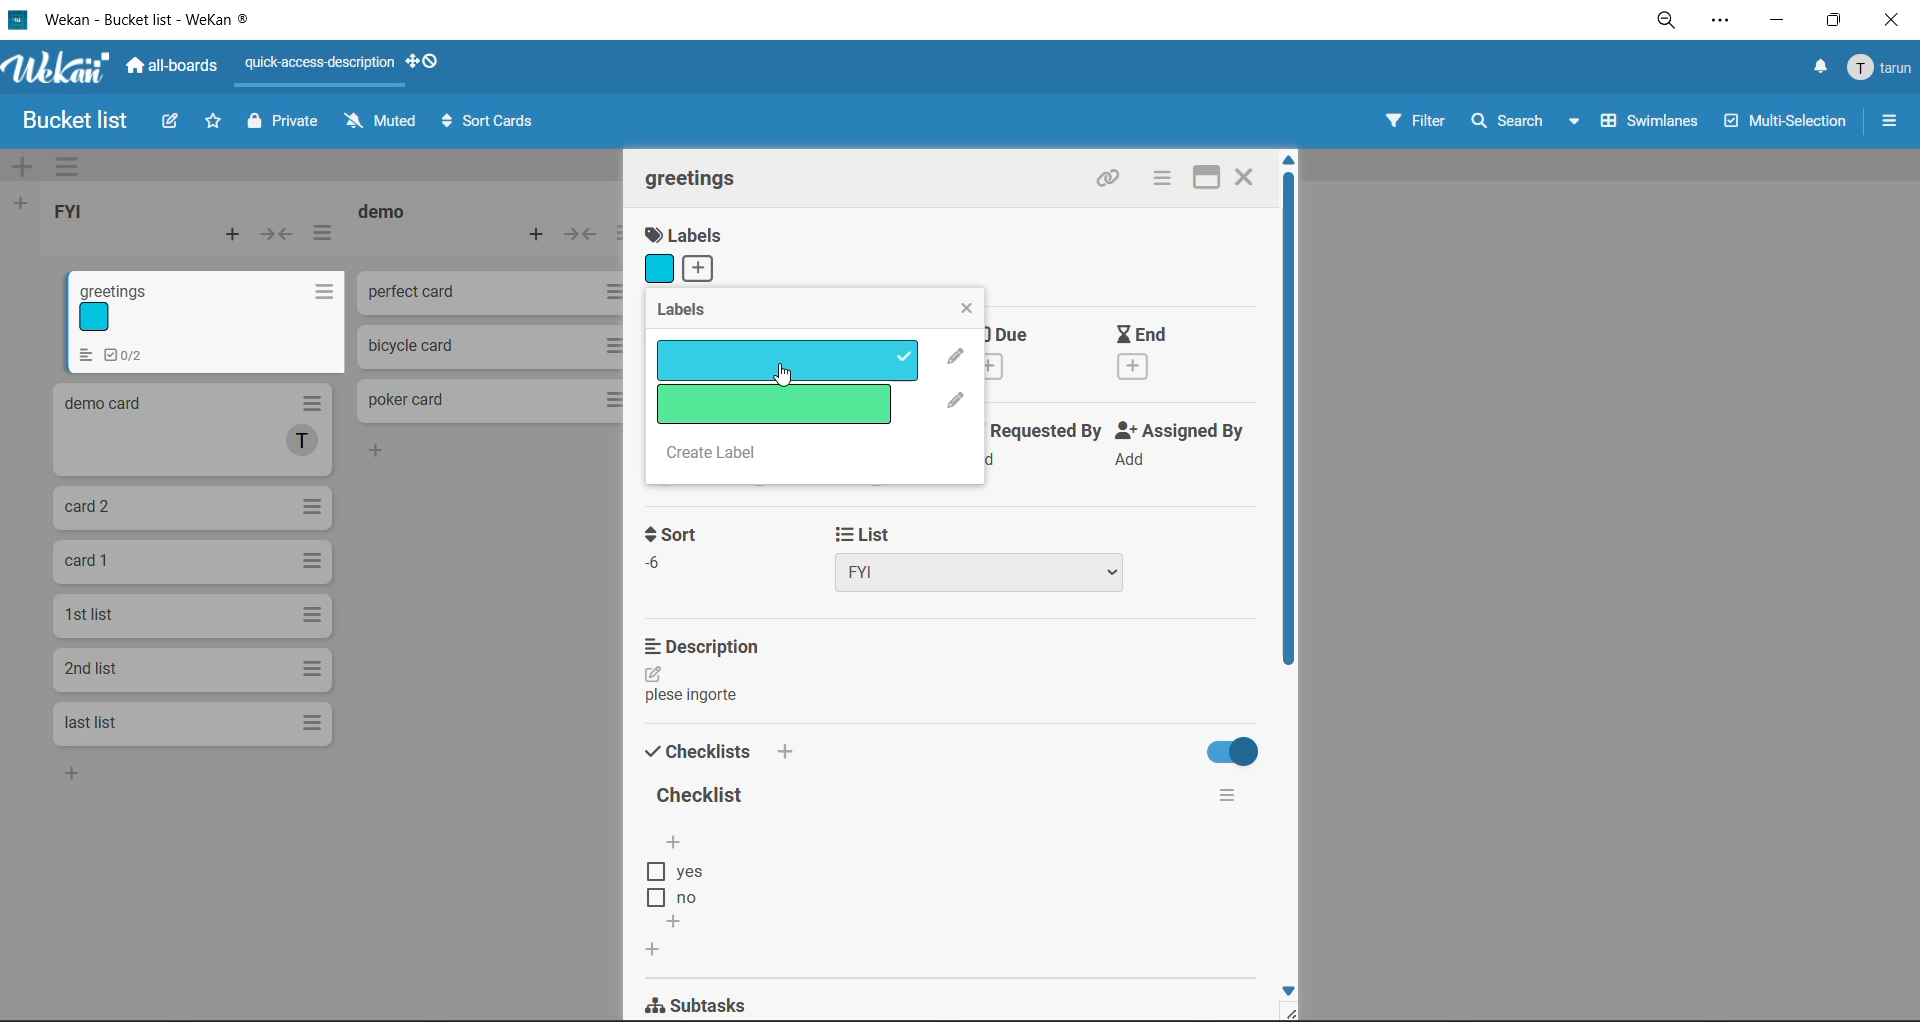 Image resolution: width=1920 pixels, height=1022 pixels. I want to click on card 3, so click(192, 505).